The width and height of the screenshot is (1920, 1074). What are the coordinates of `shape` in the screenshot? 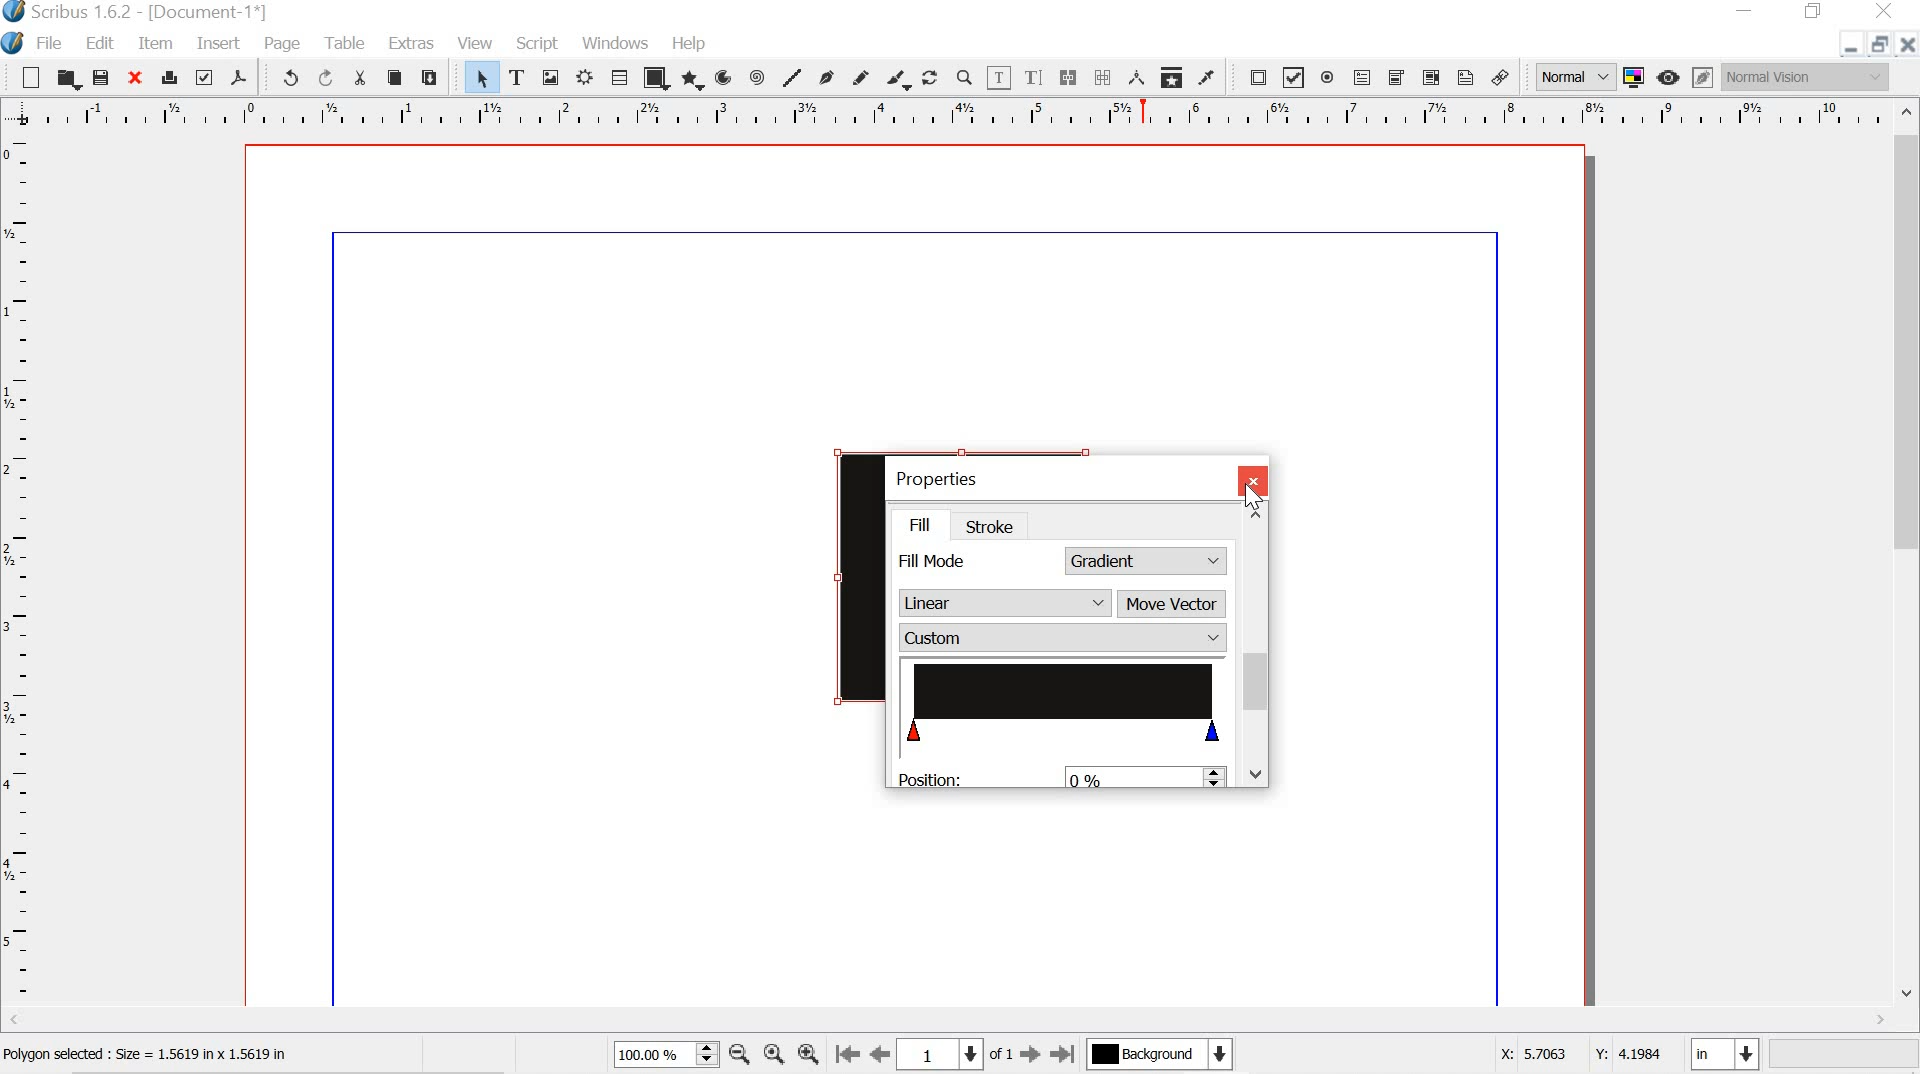 It's located at (656, 77).